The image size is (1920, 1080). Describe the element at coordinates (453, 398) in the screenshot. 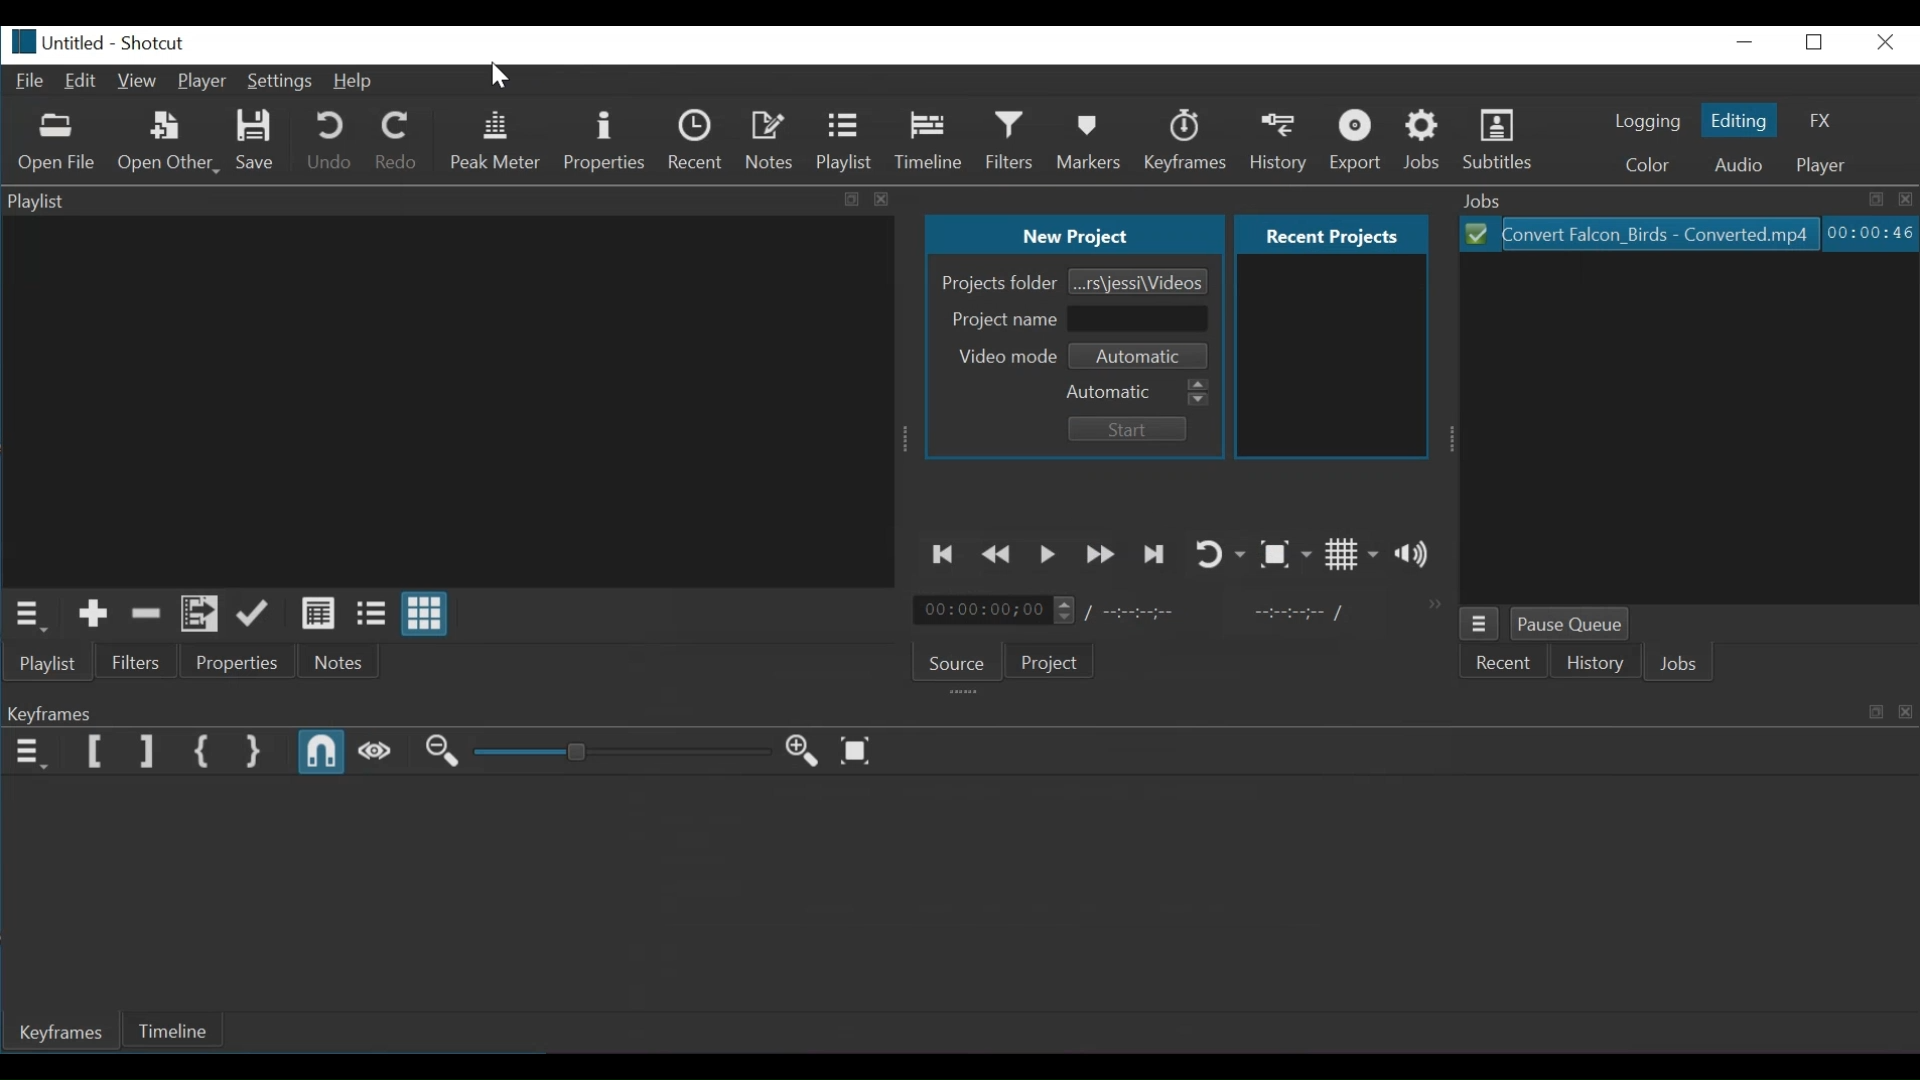

I see `Playlist Panel` at that location.